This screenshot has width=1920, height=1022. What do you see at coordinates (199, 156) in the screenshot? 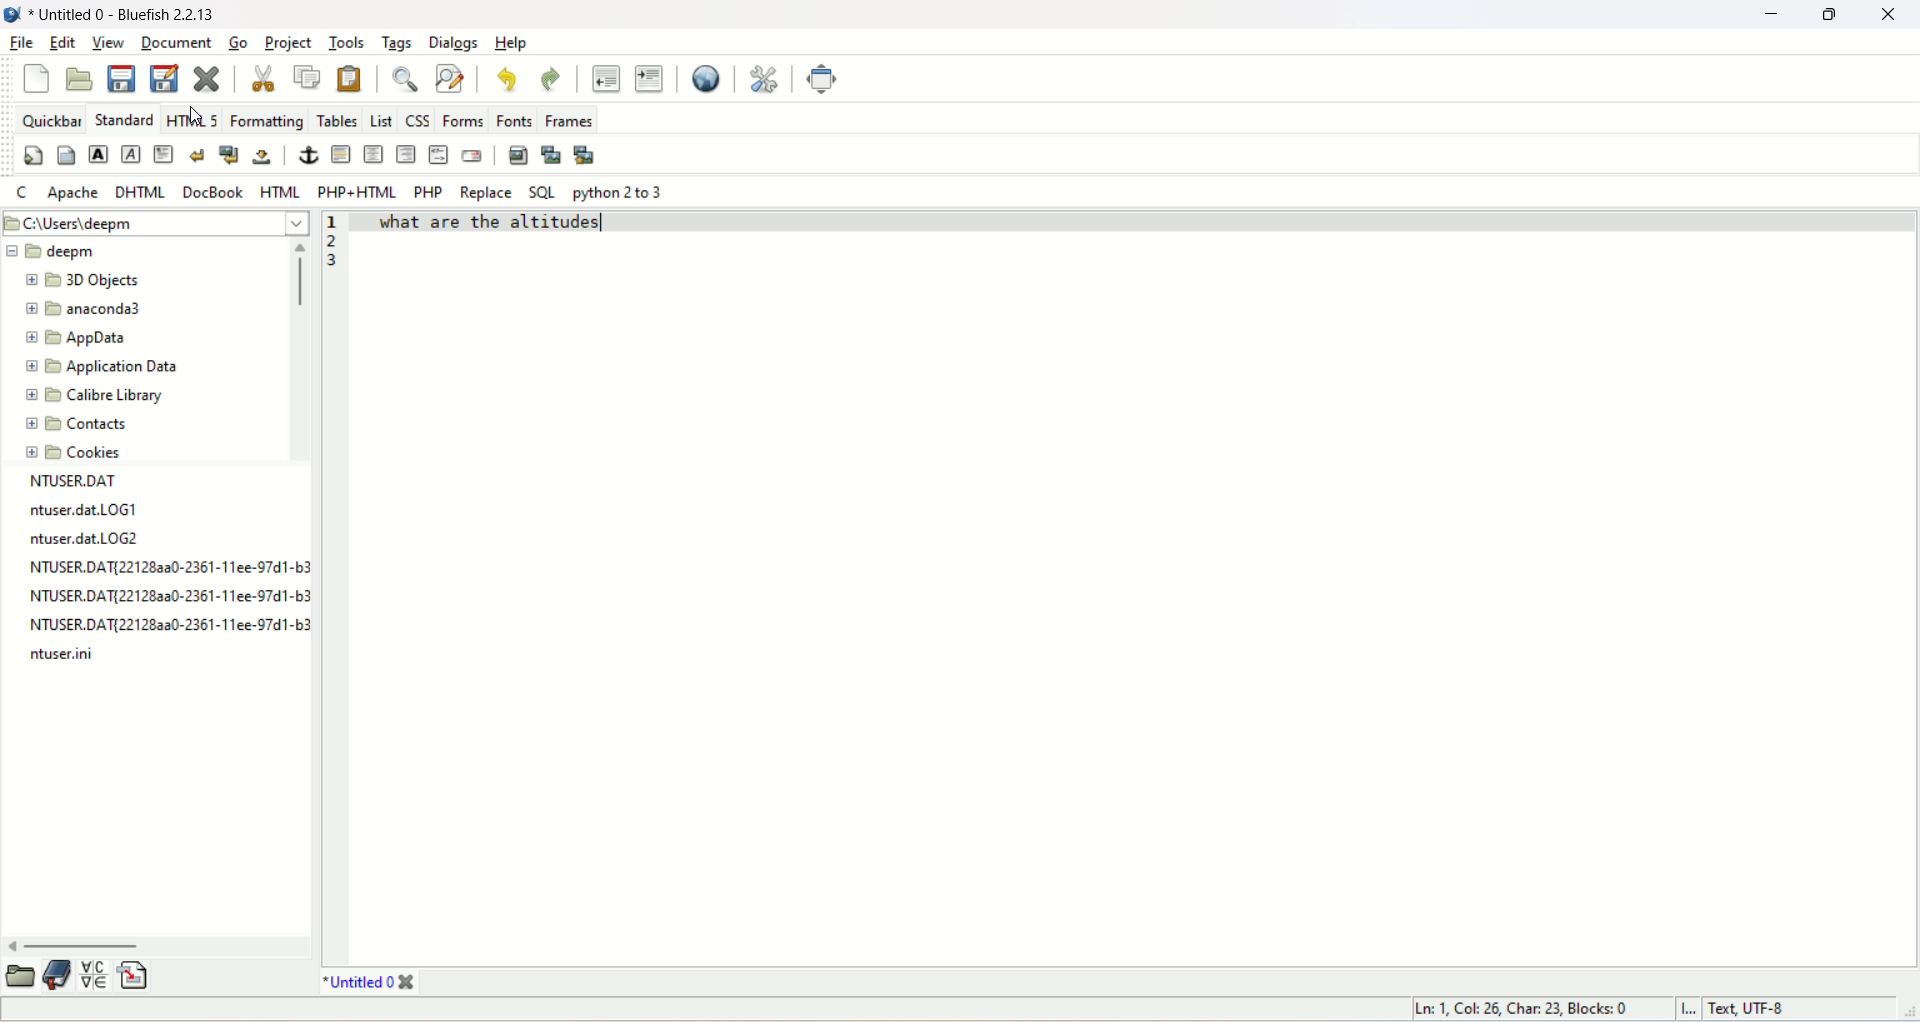
I see `break` at bounding box center [199, 156].